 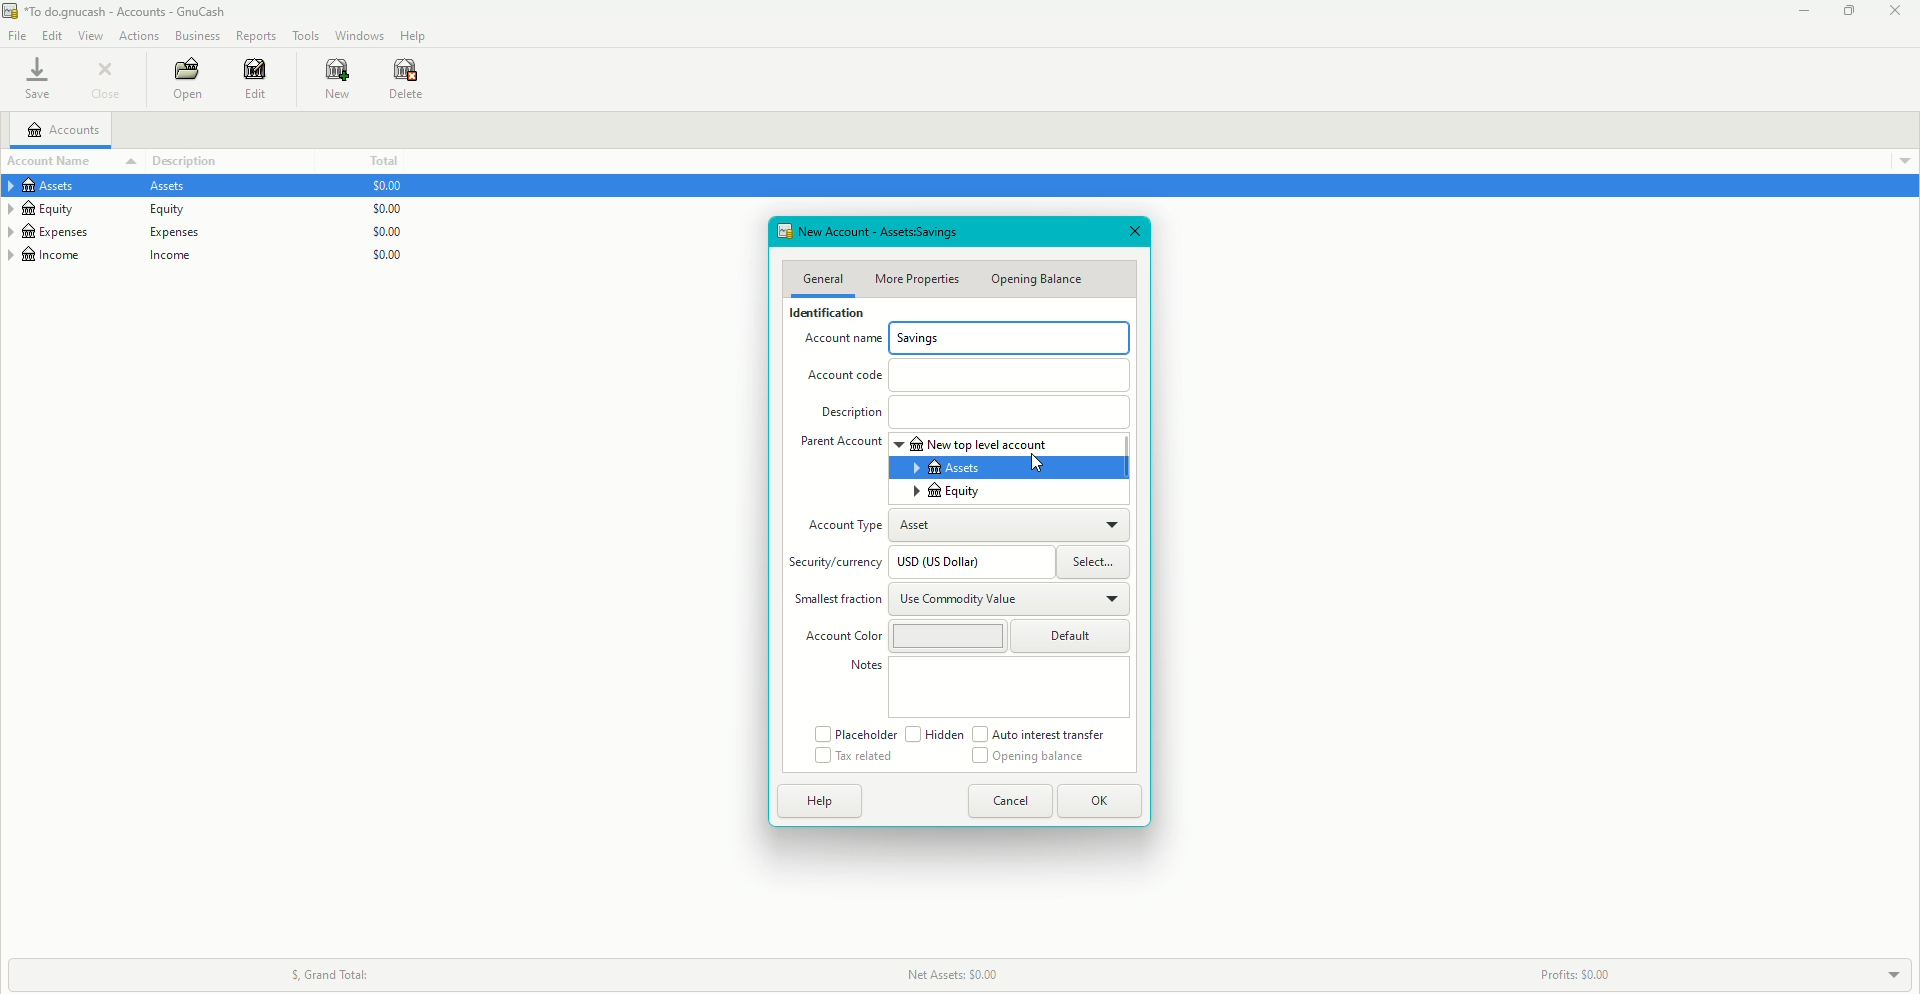 What do you see at coordinates (140, 36) in the screenshot?
I see `Actions` at bounding box center [140, 36].